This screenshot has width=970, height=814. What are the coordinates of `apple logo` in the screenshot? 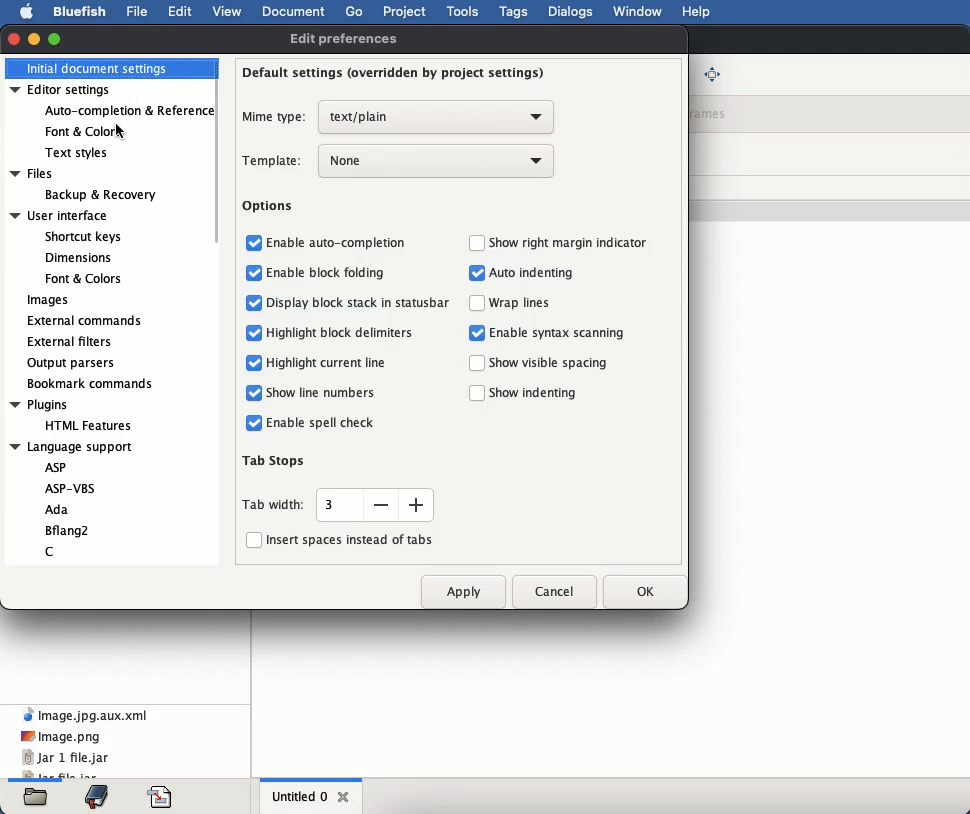 It's located at (27, 12).